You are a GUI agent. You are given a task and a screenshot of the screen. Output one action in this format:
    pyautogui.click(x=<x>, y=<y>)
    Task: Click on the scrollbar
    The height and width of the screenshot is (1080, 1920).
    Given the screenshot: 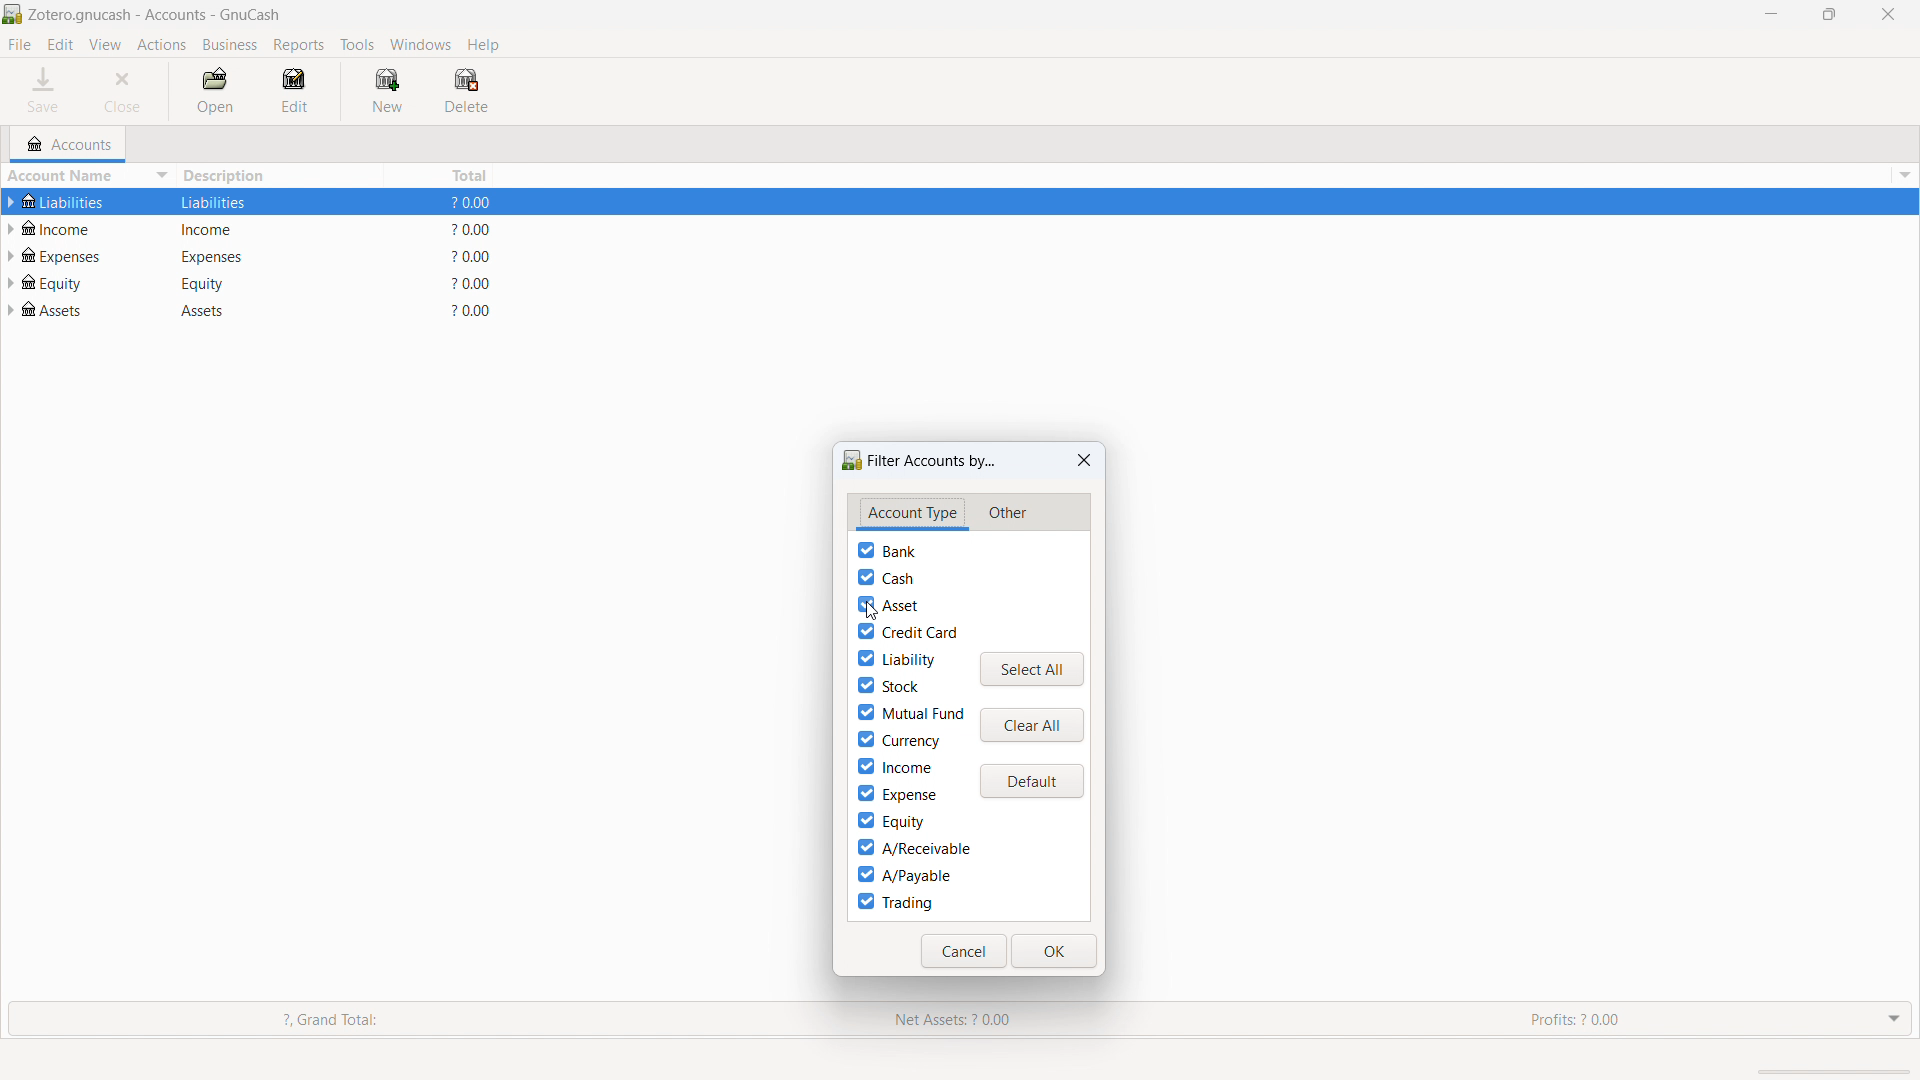 What is the action you would take?
    pyautogui.click(x=1829, y=1071)
    